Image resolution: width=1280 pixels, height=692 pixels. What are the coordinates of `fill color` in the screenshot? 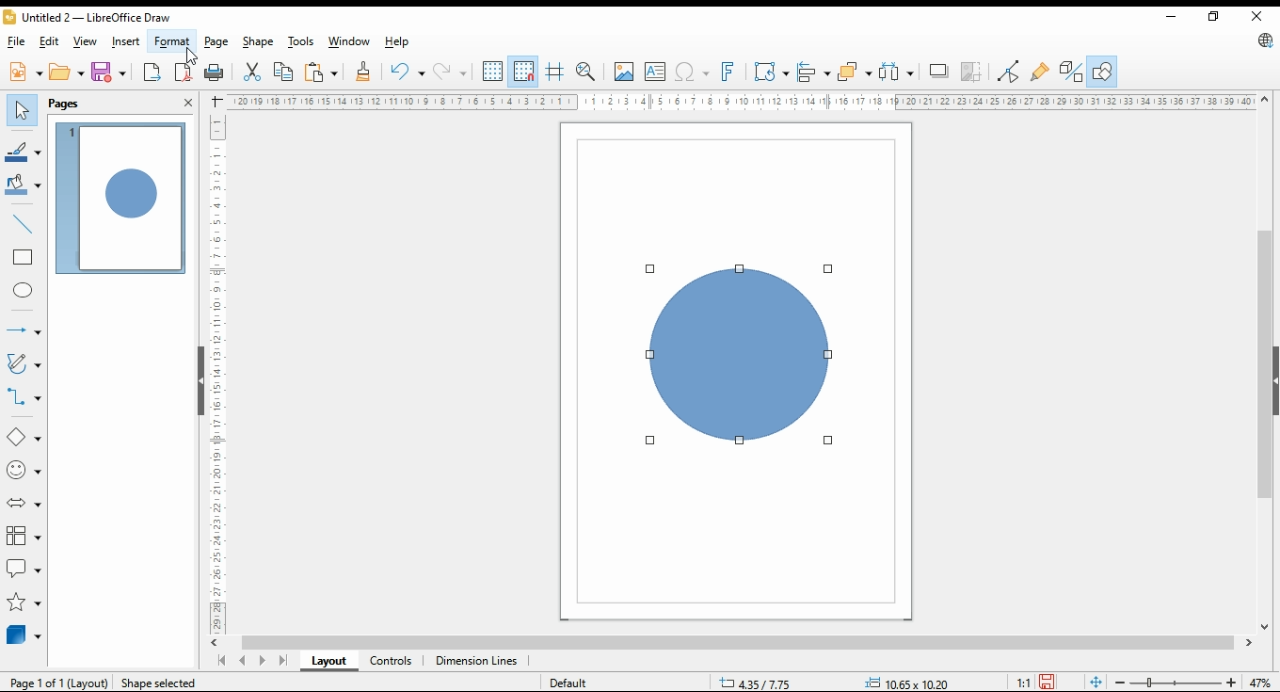 It's located at (23, 185).